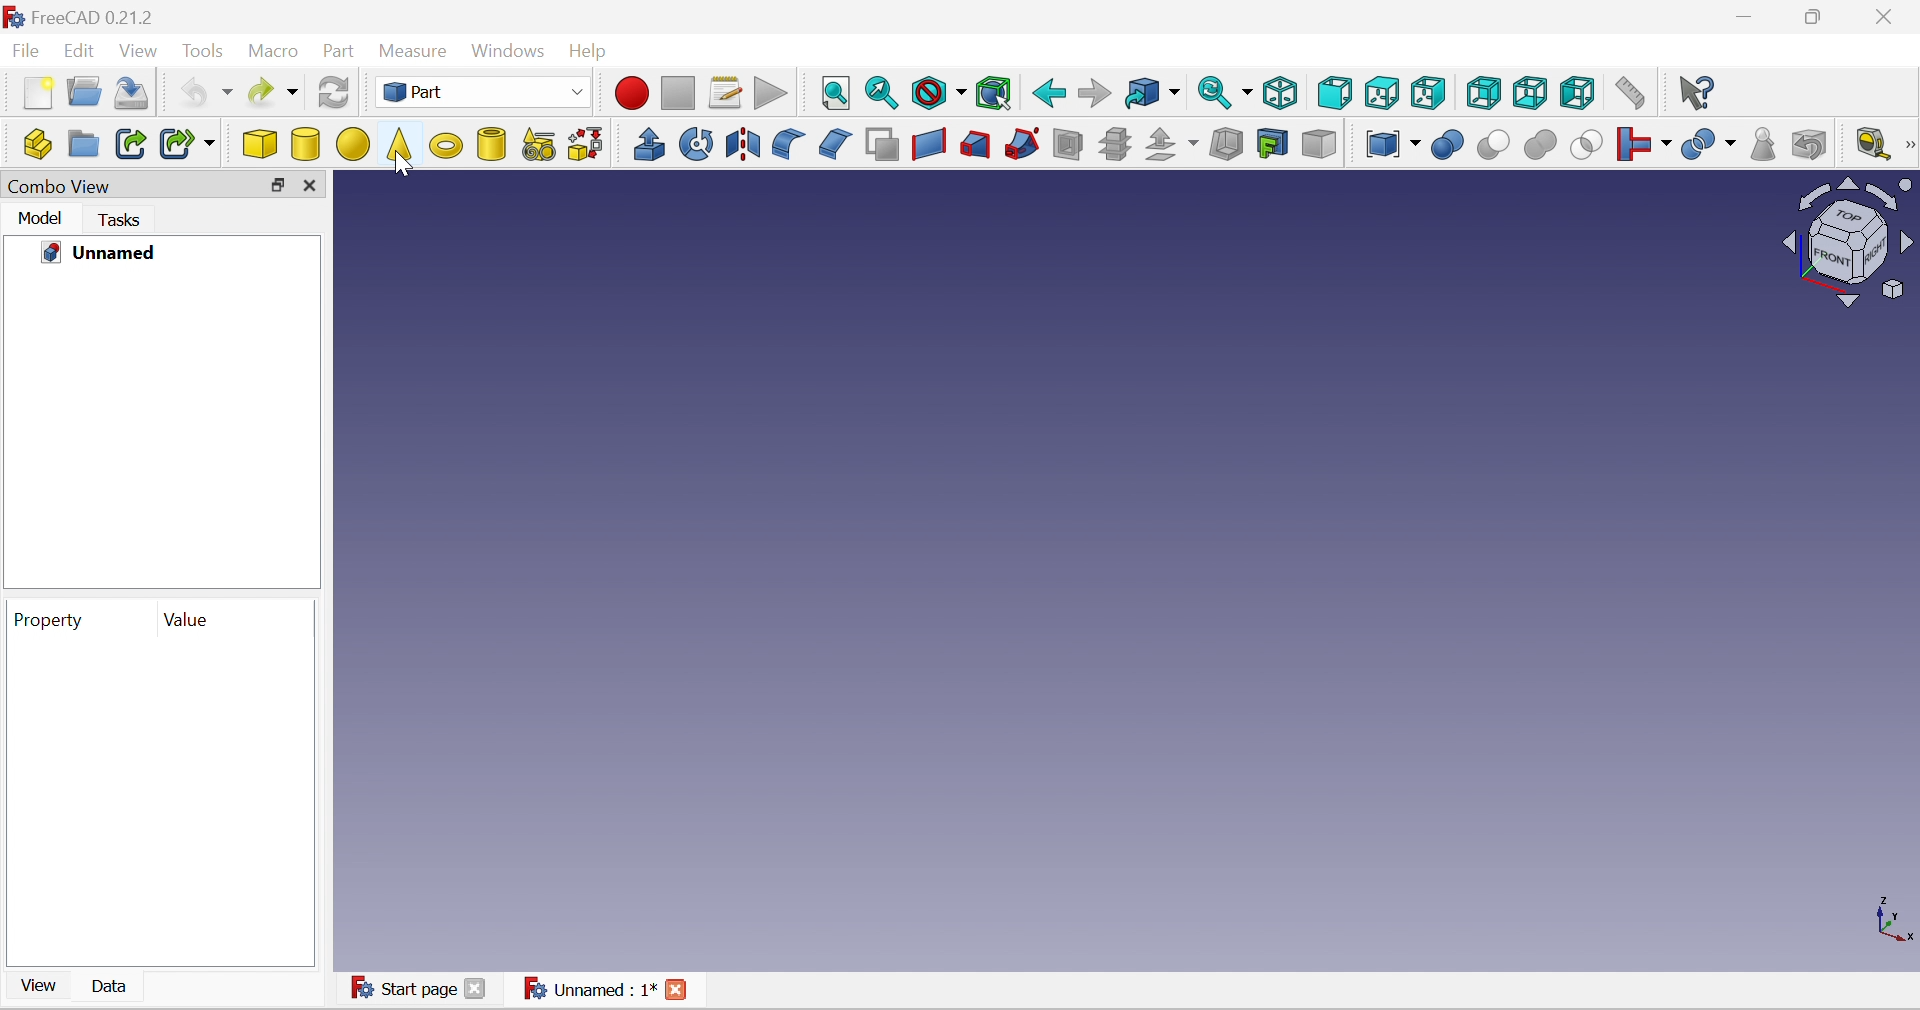  I want to click on Tools, so click(207, 53).